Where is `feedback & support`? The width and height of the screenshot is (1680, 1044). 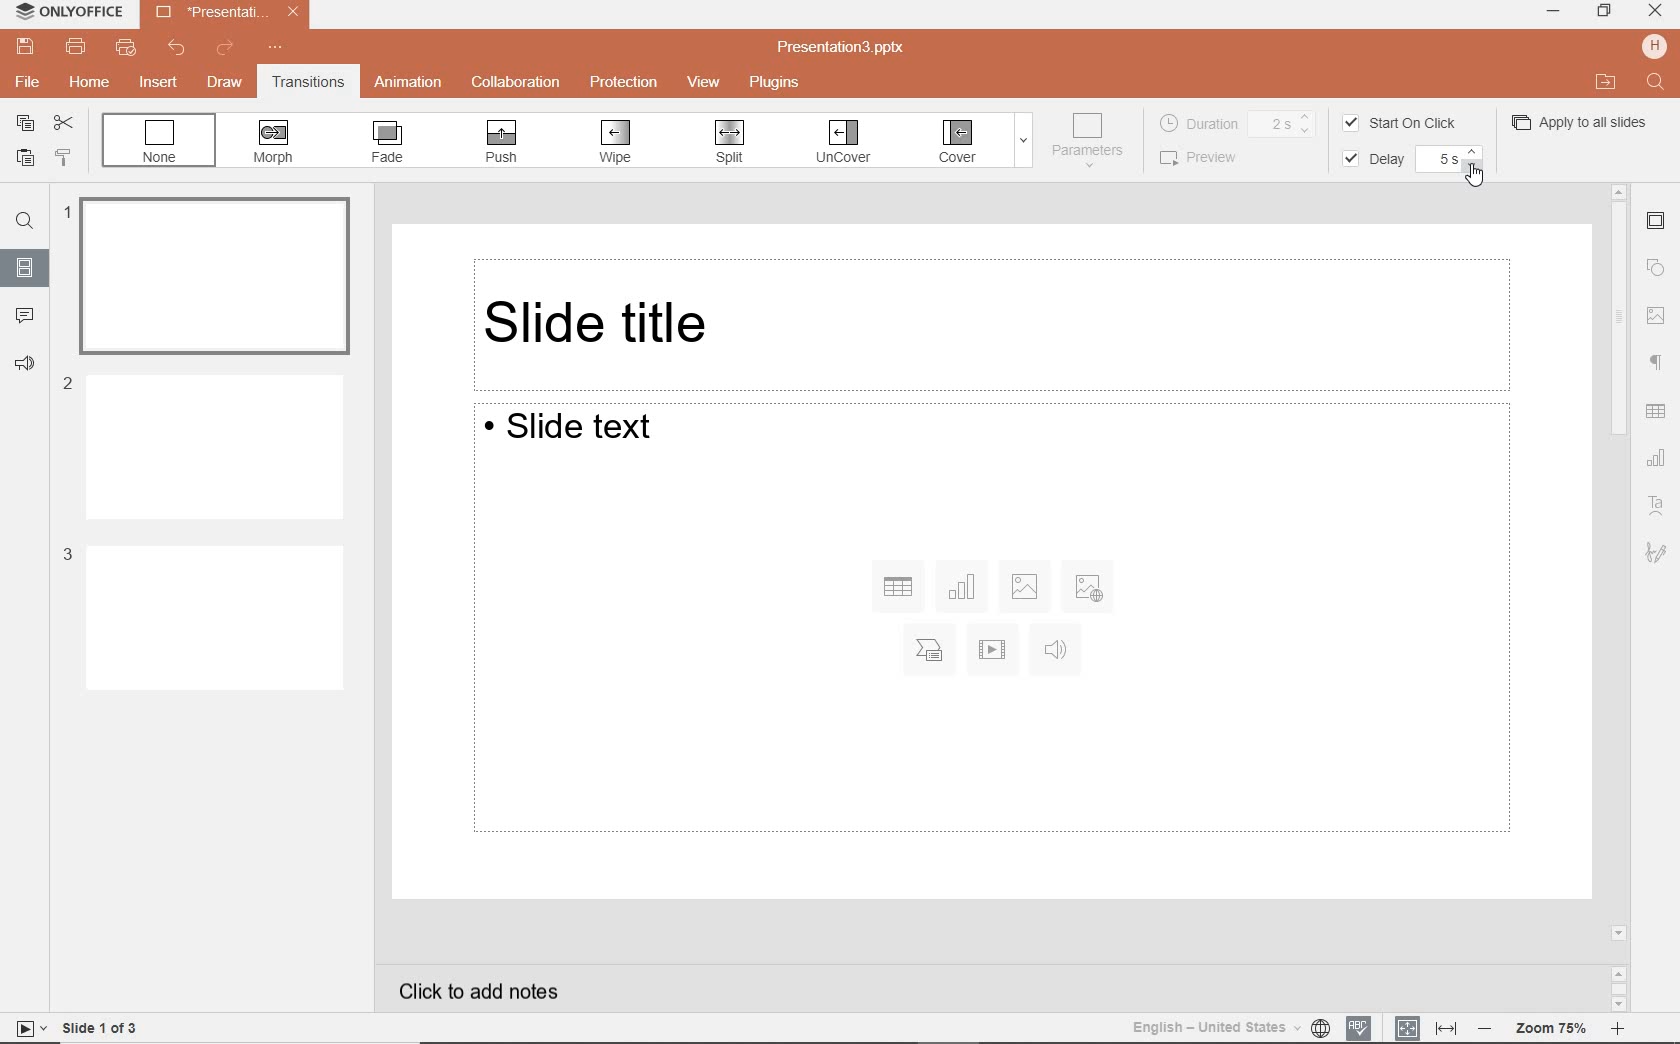
feedback & support is located at coordinates (28, 368).